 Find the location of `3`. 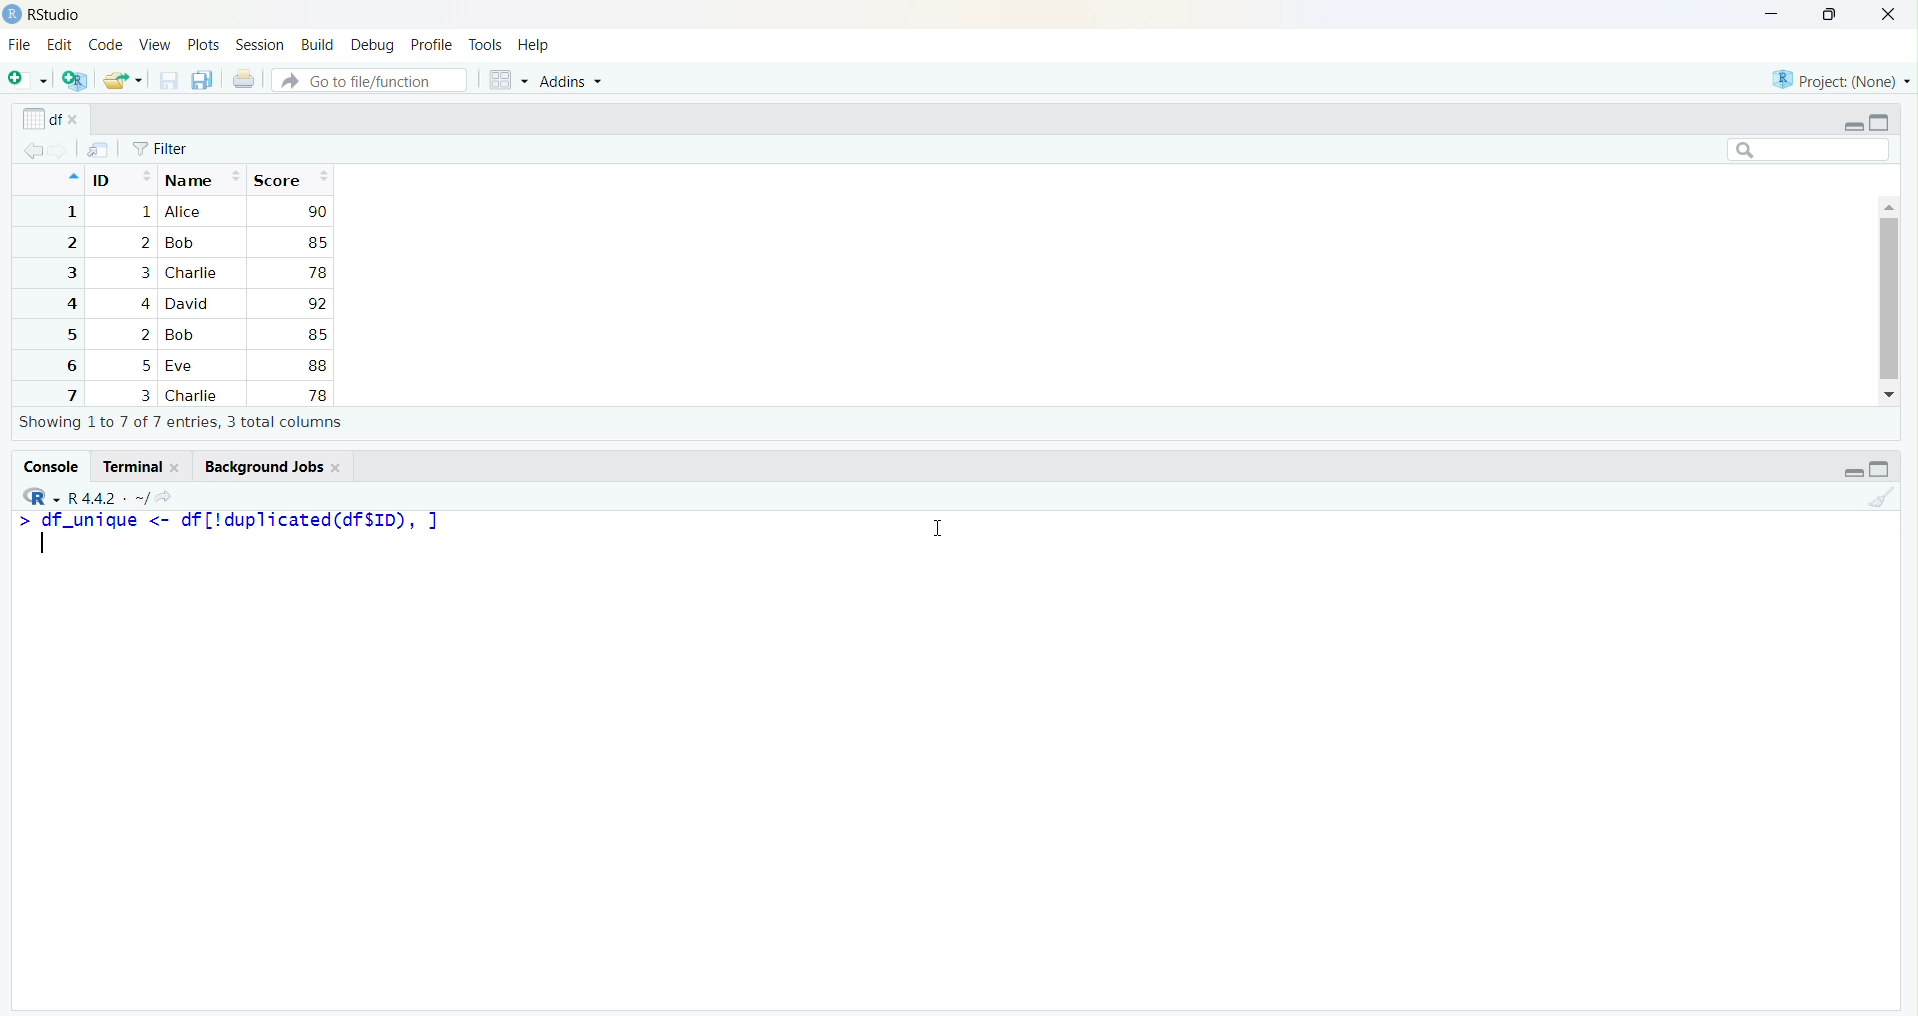

3 is located at coordinates (144, 395).